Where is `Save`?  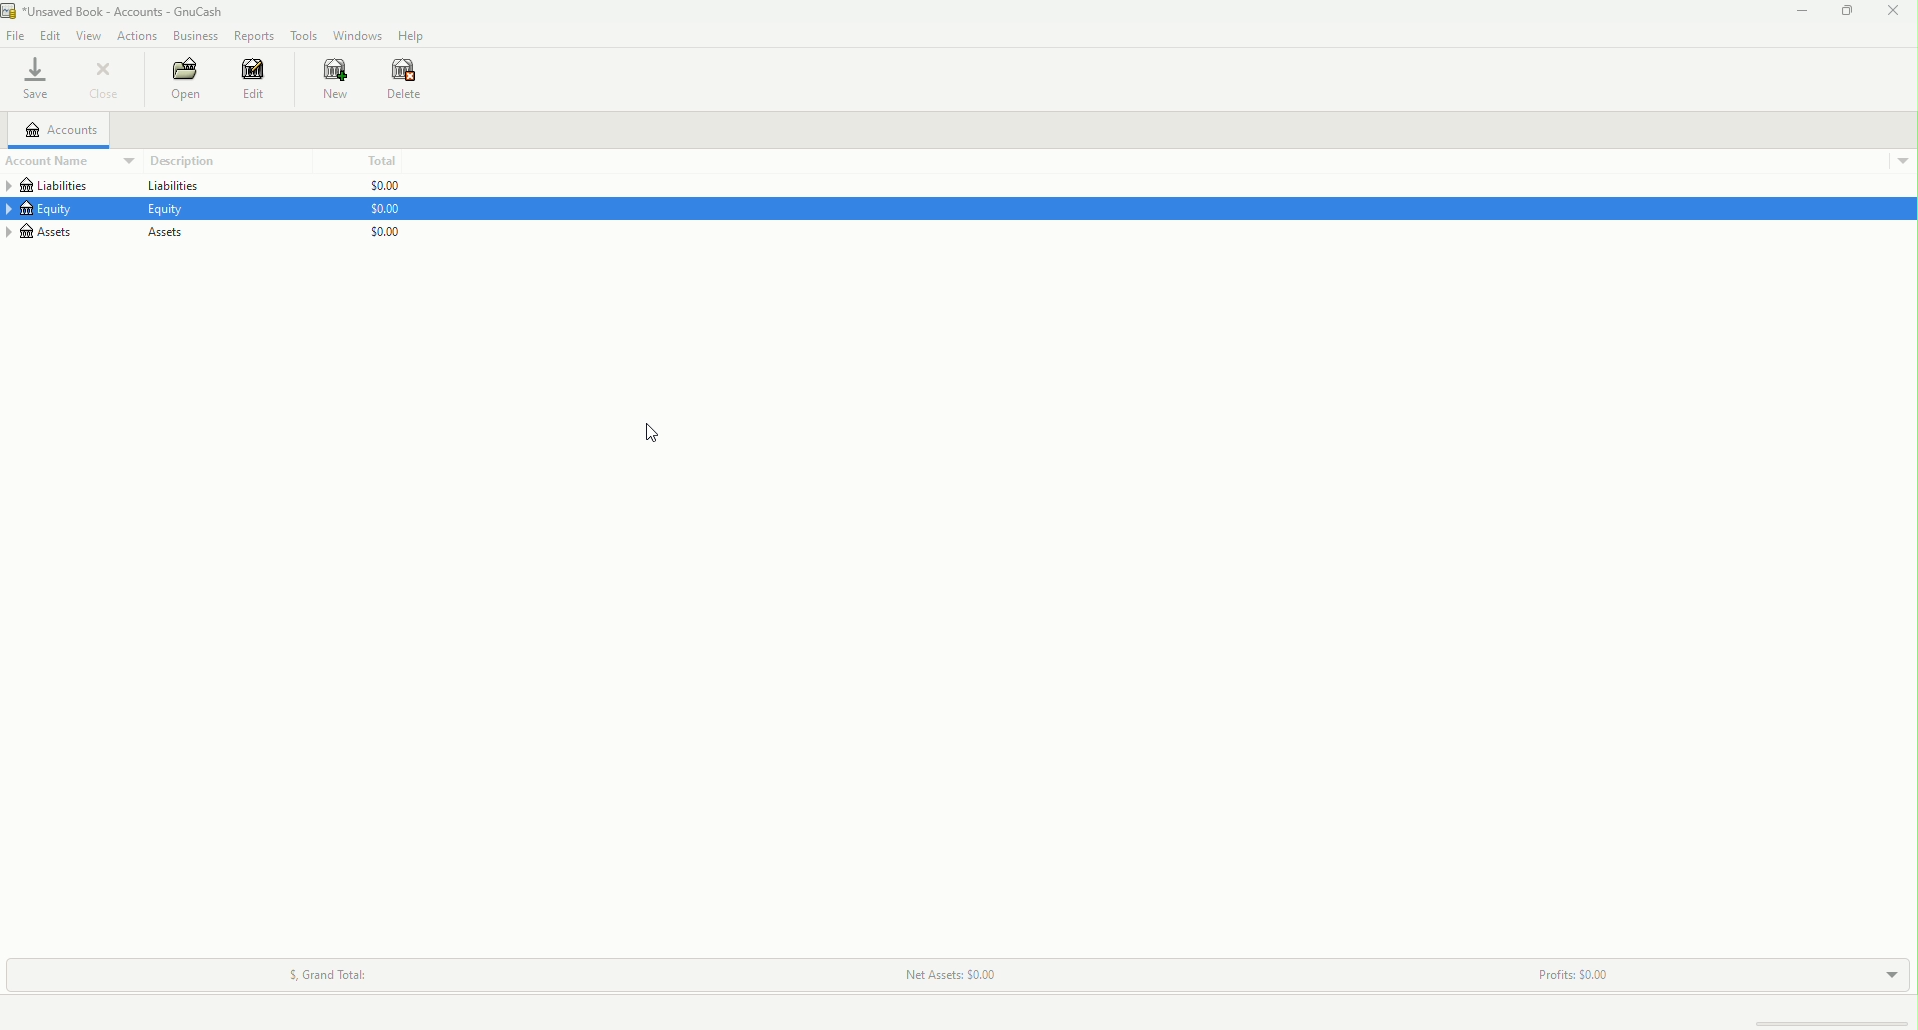
Save is located at coordinates (34, 80).